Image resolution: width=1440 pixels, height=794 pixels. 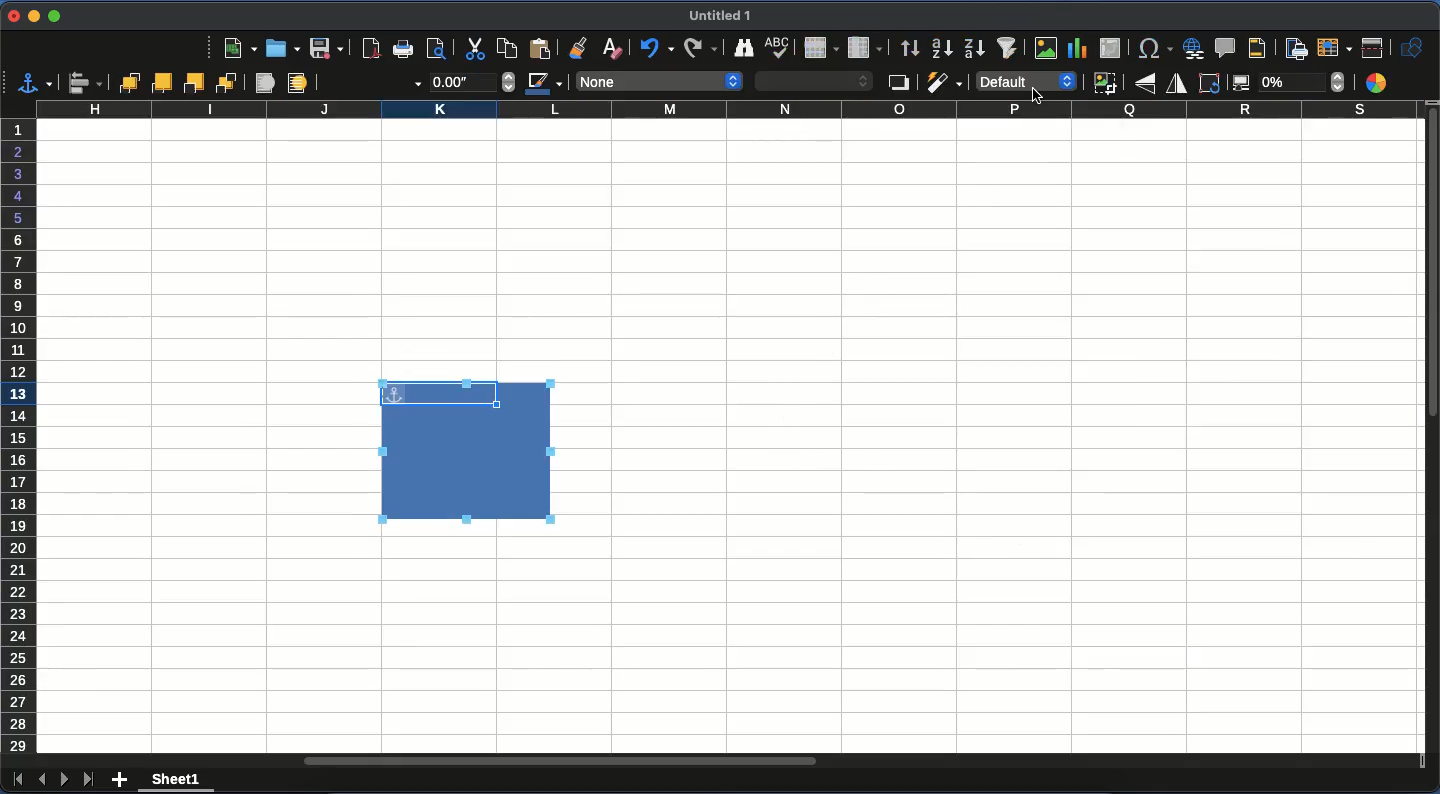 What do you see at coordinates (472, 81) in the screenshot?
I see `thickness` at bounding box center [472, 81].